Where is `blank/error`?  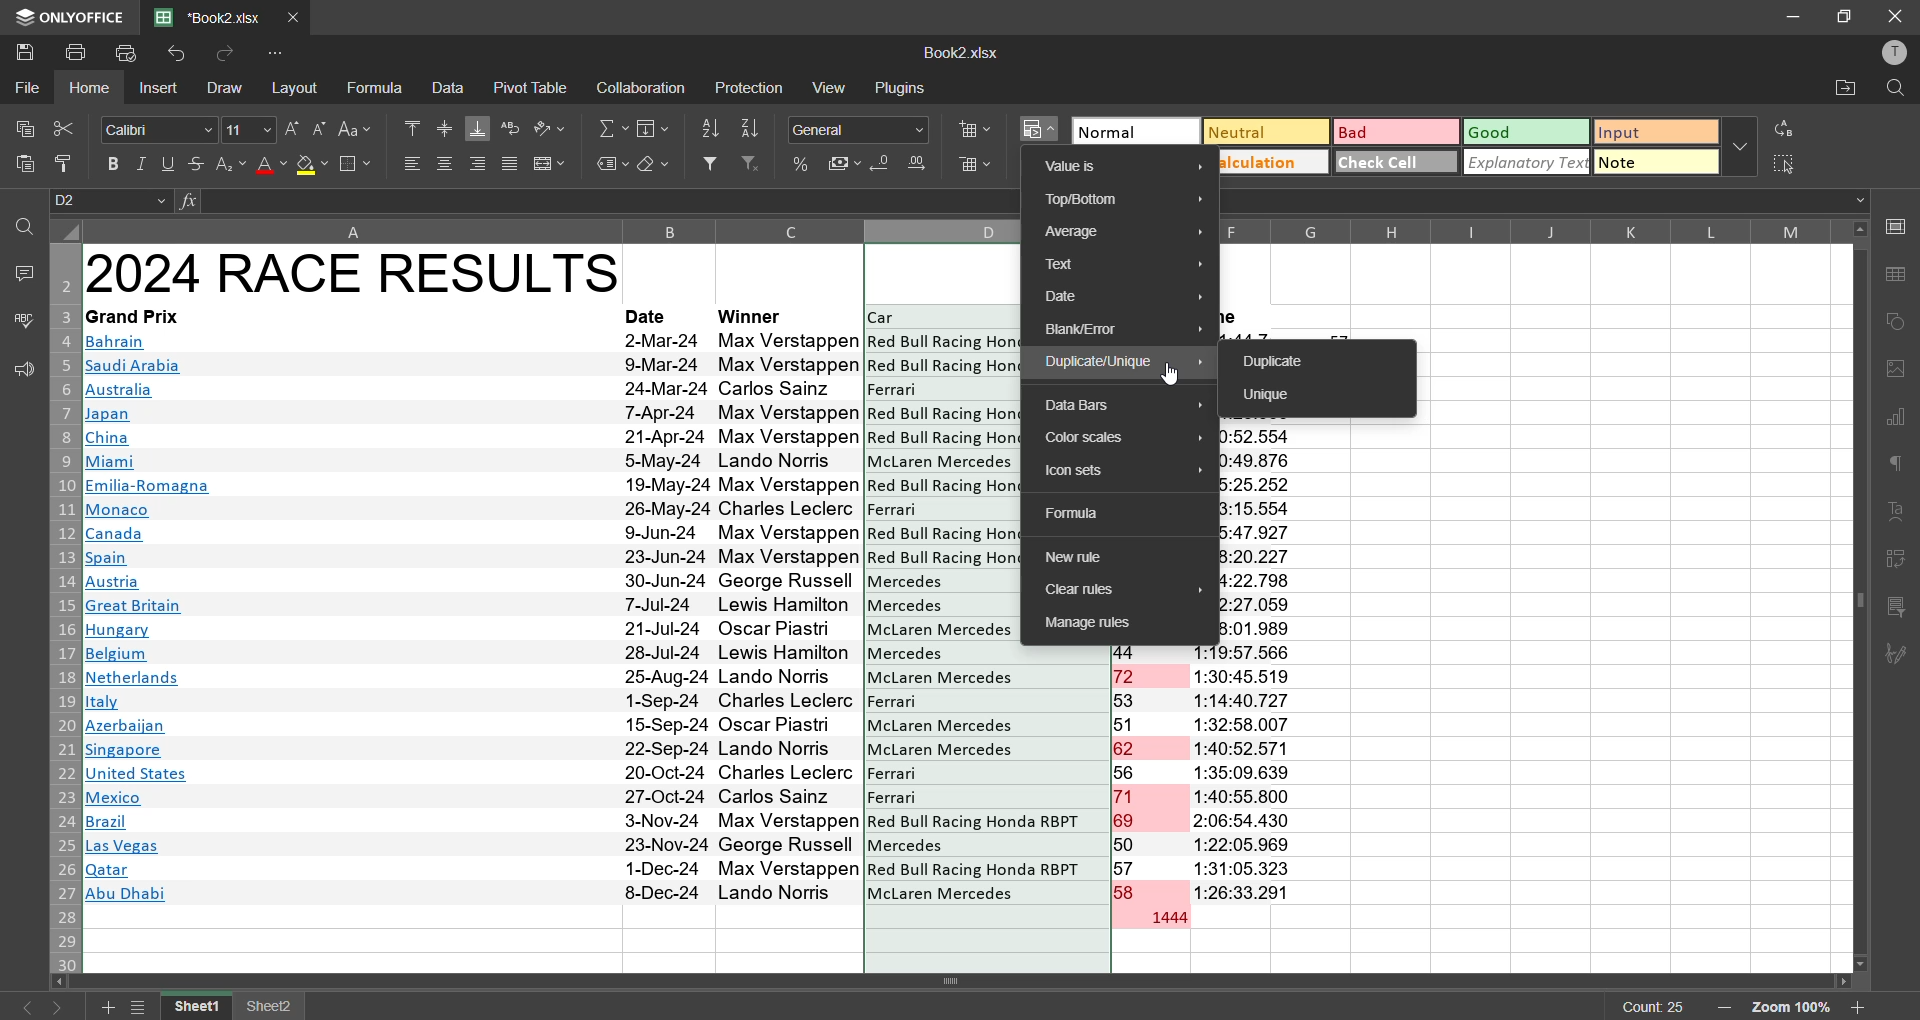
blank/error is located at coordinates (1124, 329).